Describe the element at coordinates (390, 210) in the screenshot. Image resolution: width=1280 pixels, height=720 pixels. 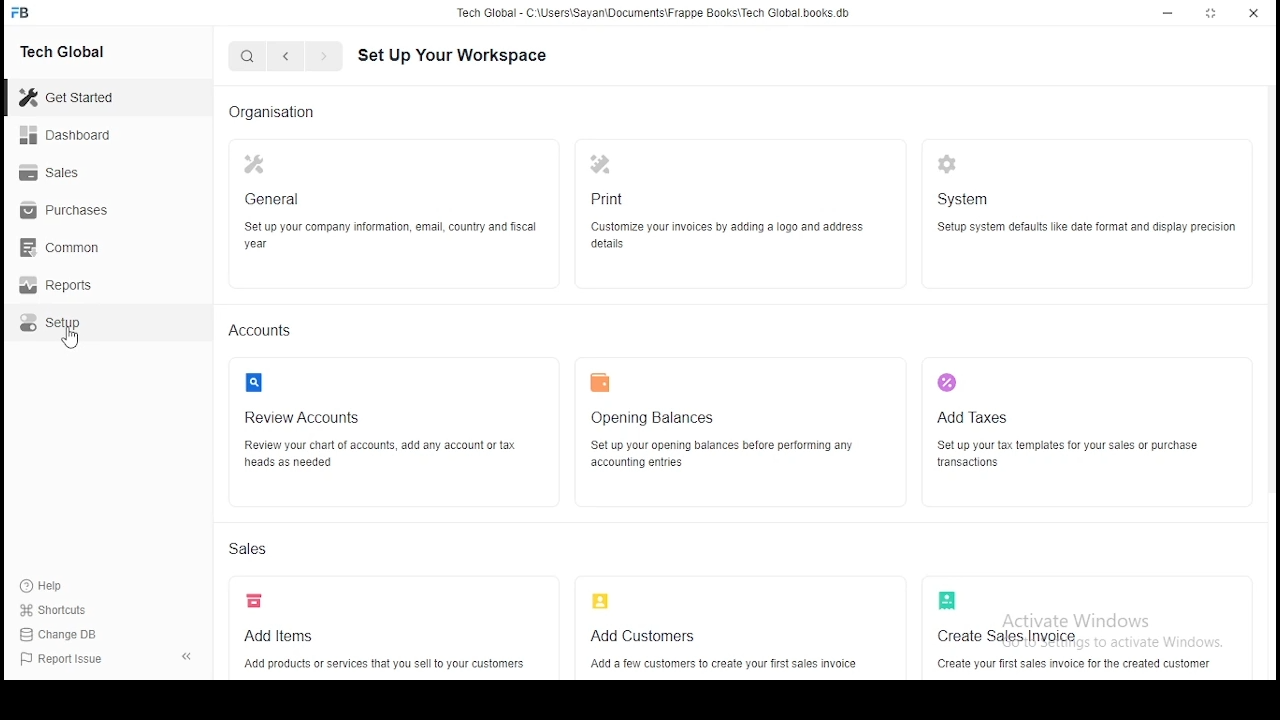
I see `General` at that location.